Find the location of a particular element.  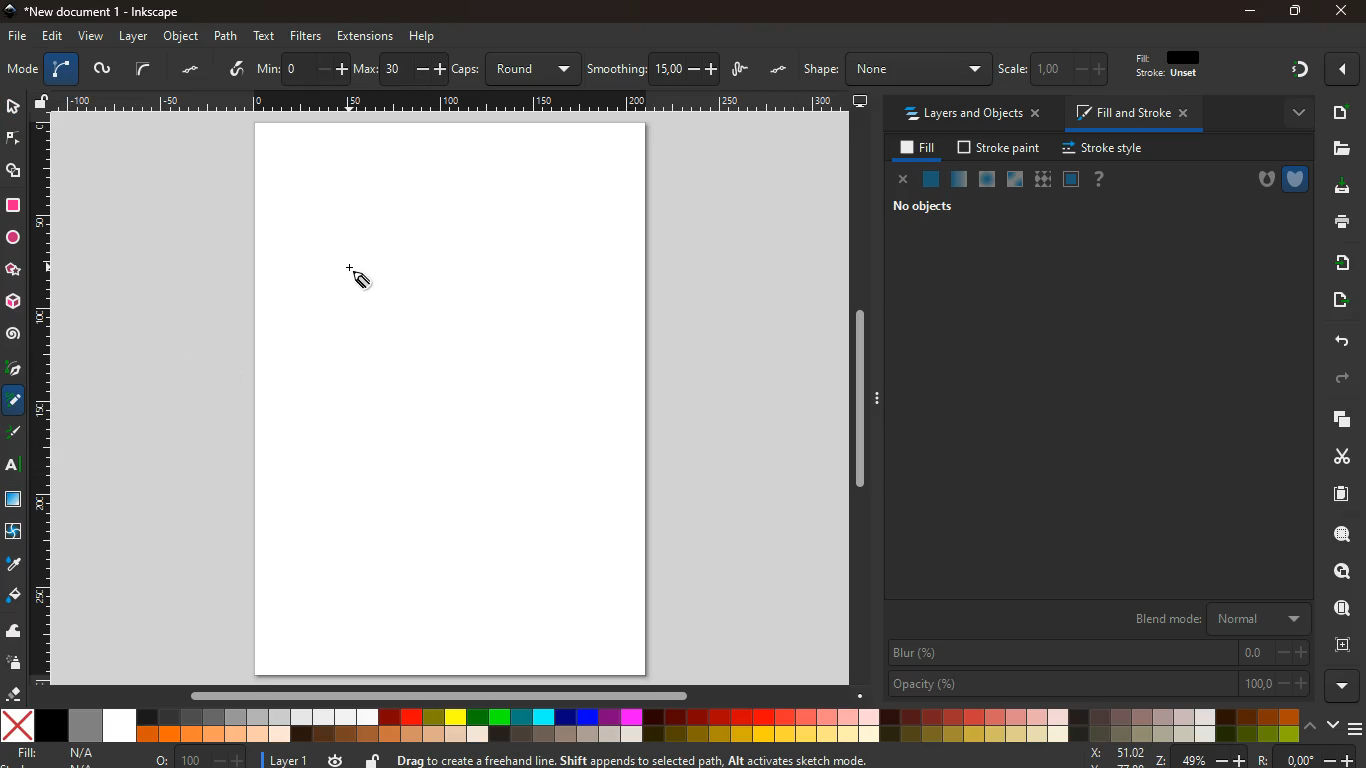

object is located at coordinates (182, 37).